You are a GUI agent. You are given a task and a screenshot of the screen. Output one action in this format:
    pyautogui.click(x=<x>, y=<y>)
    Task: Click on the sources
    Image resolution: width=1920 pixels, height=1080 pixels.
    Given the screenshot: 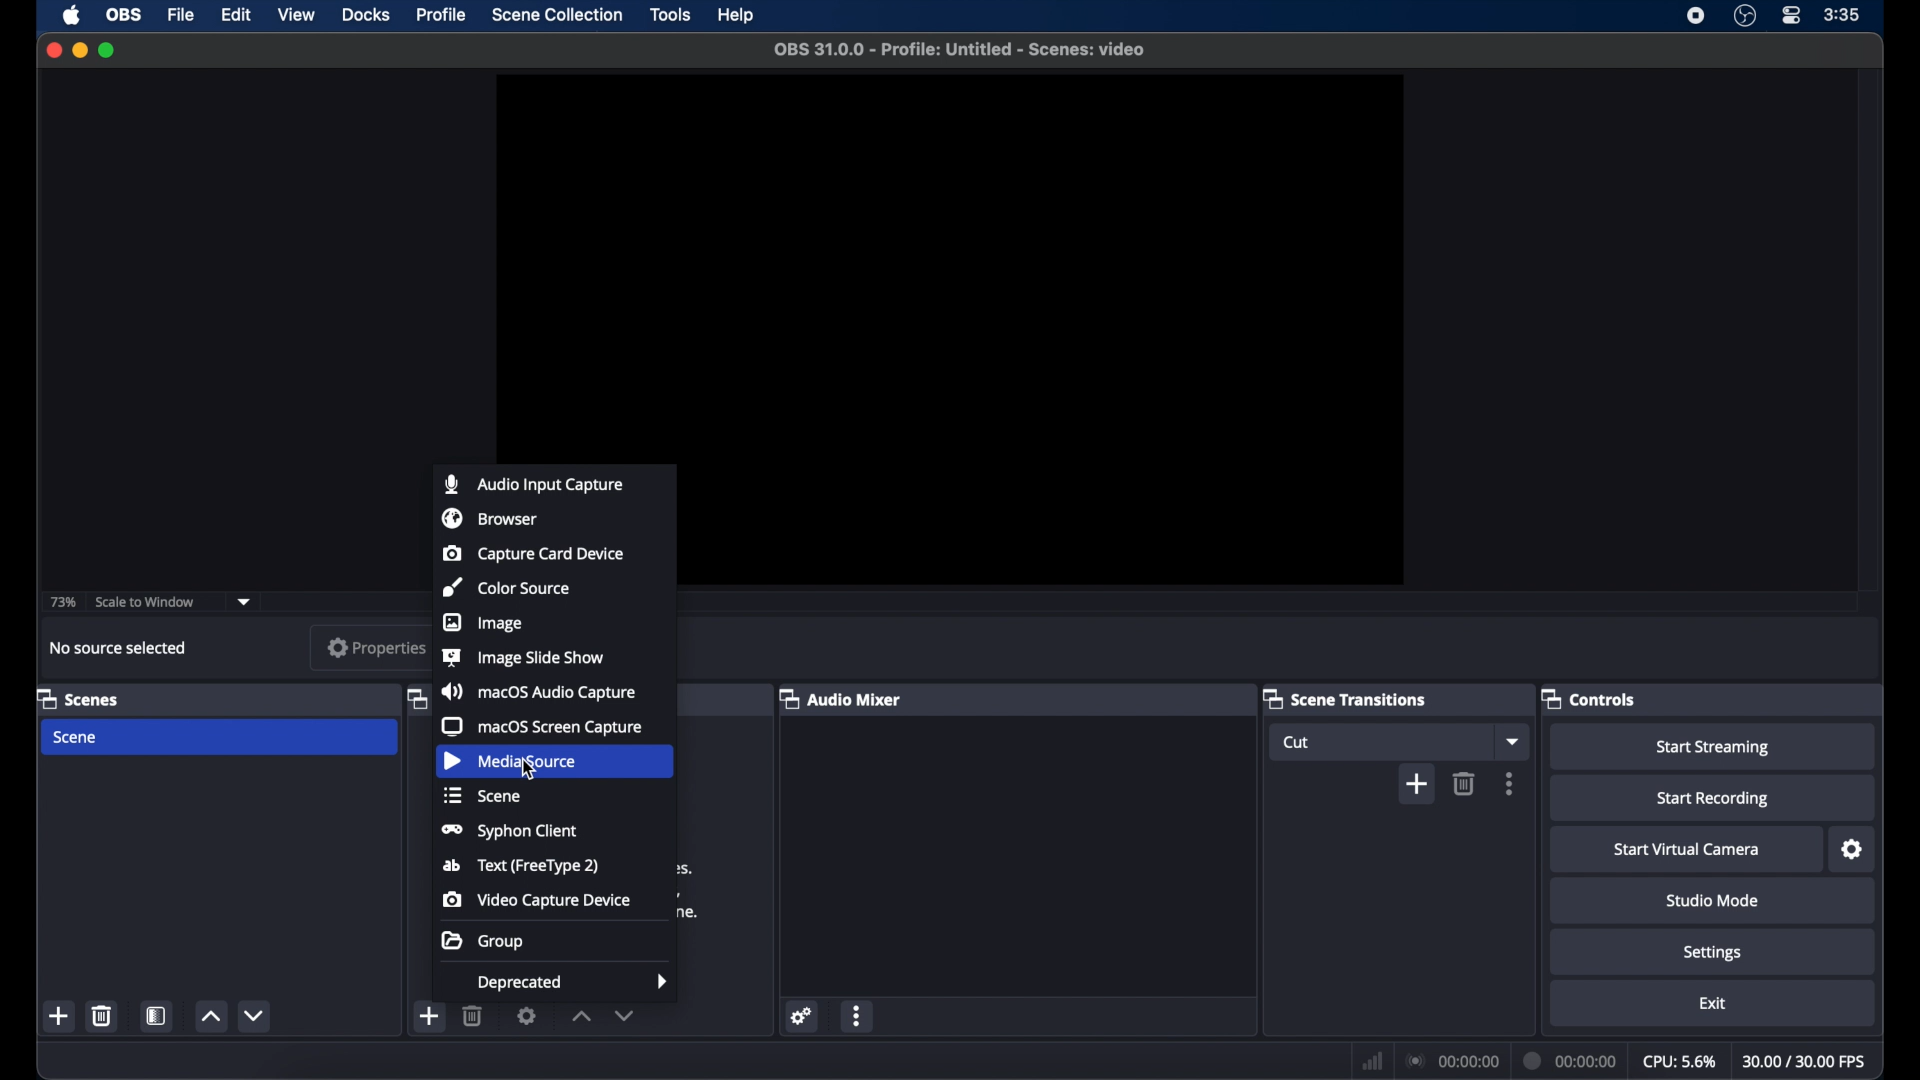 What is the action you would take?
    pyautogui.click(x=414, y=698)
    